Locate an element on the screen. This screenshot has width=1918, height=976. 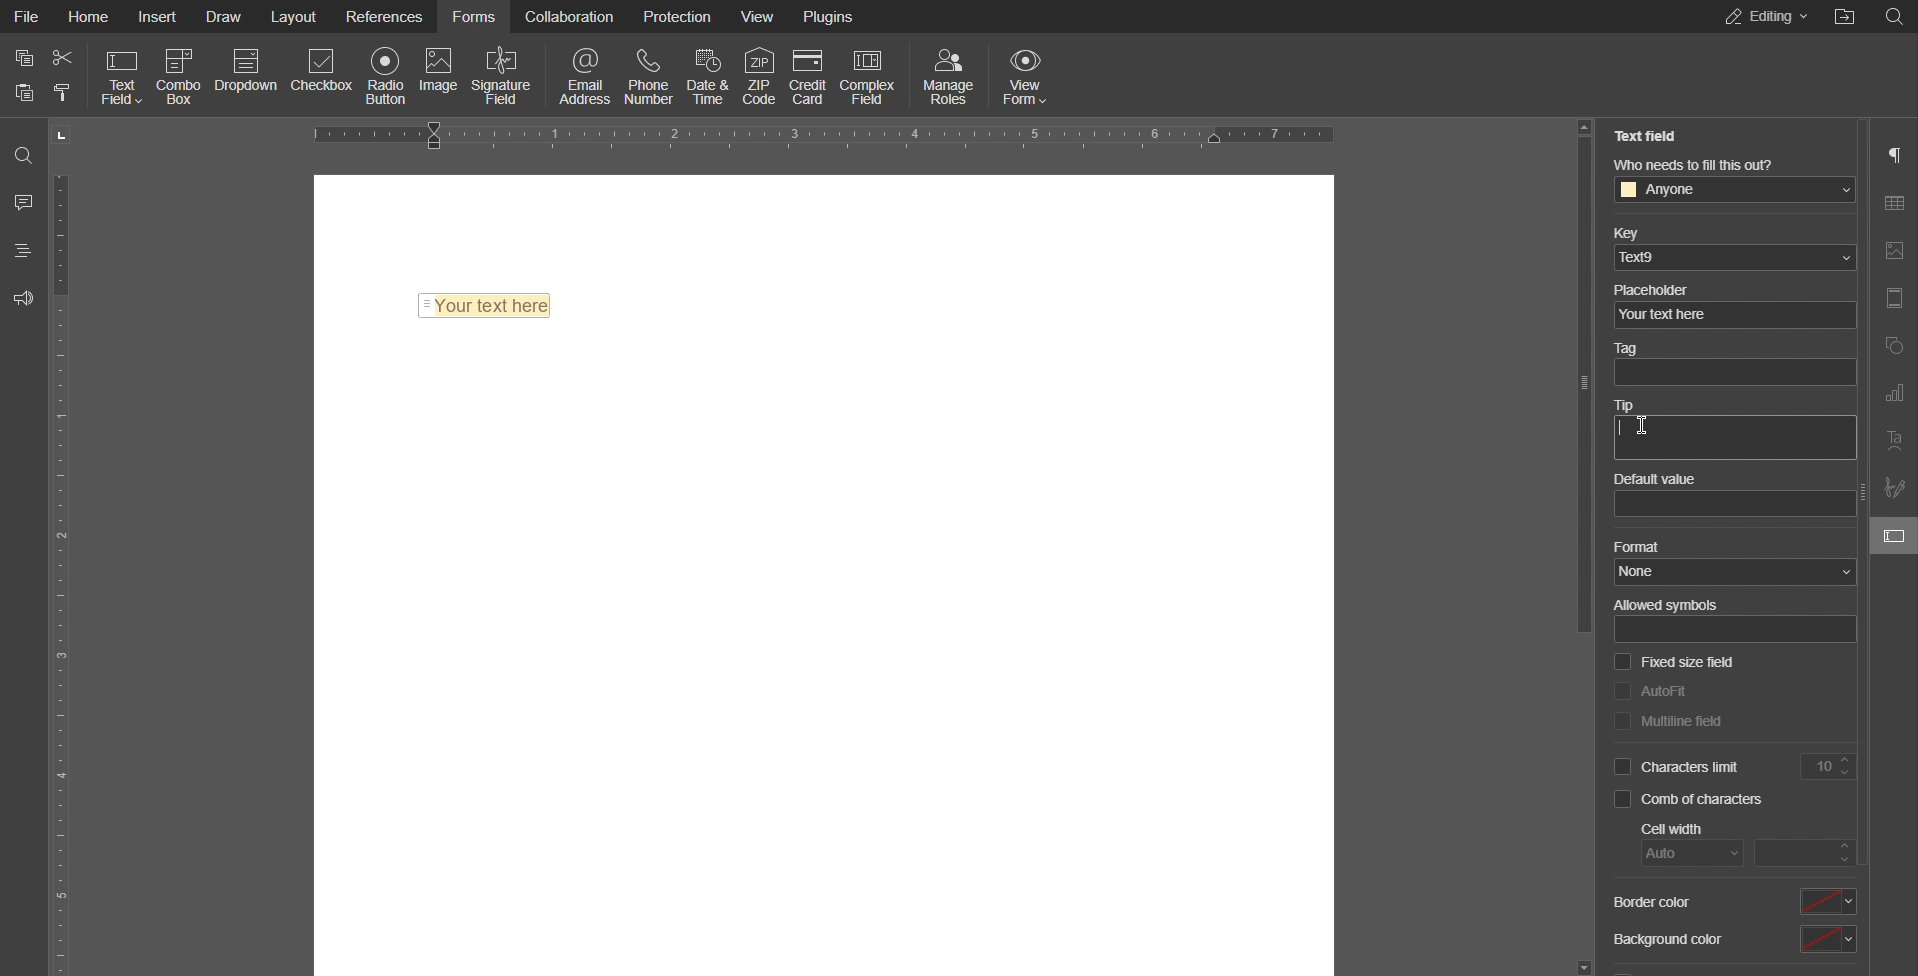
clear formatting is located at coordinates (64, 91).